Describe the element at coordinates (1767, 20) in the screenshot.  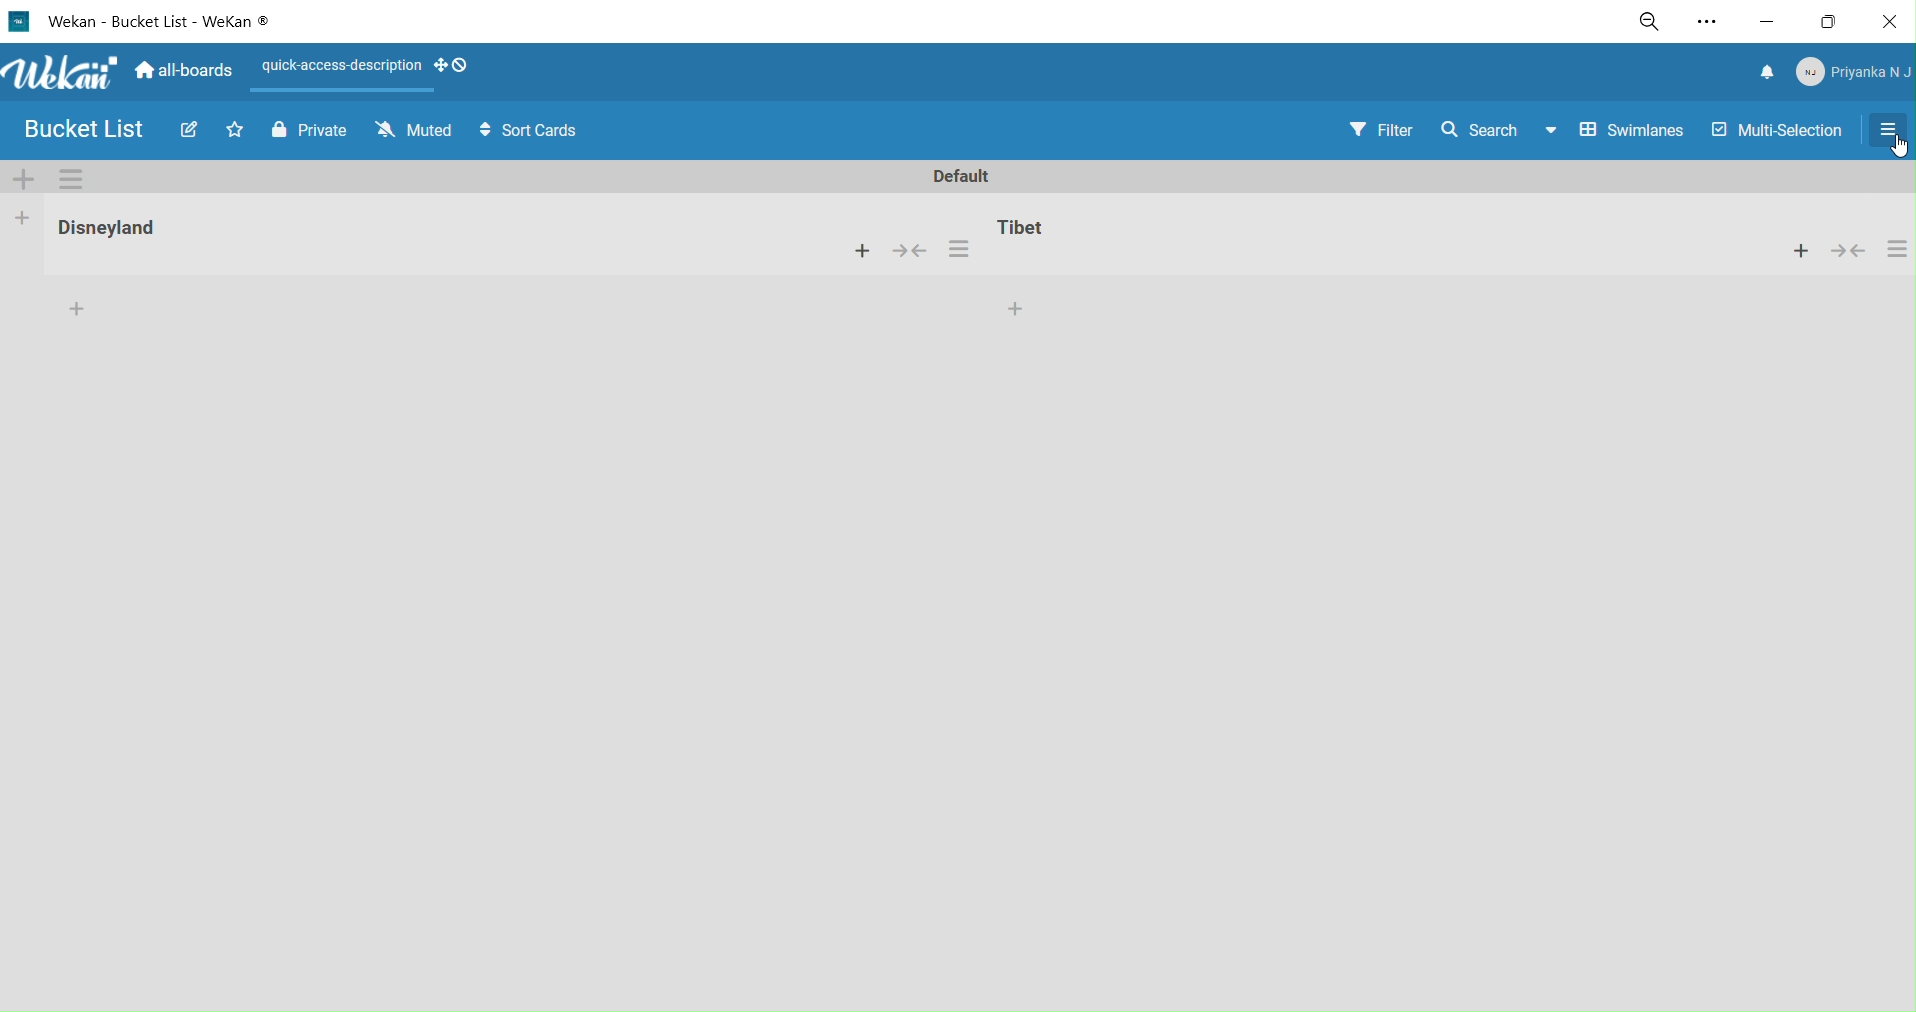
I see `minimize` at that location.